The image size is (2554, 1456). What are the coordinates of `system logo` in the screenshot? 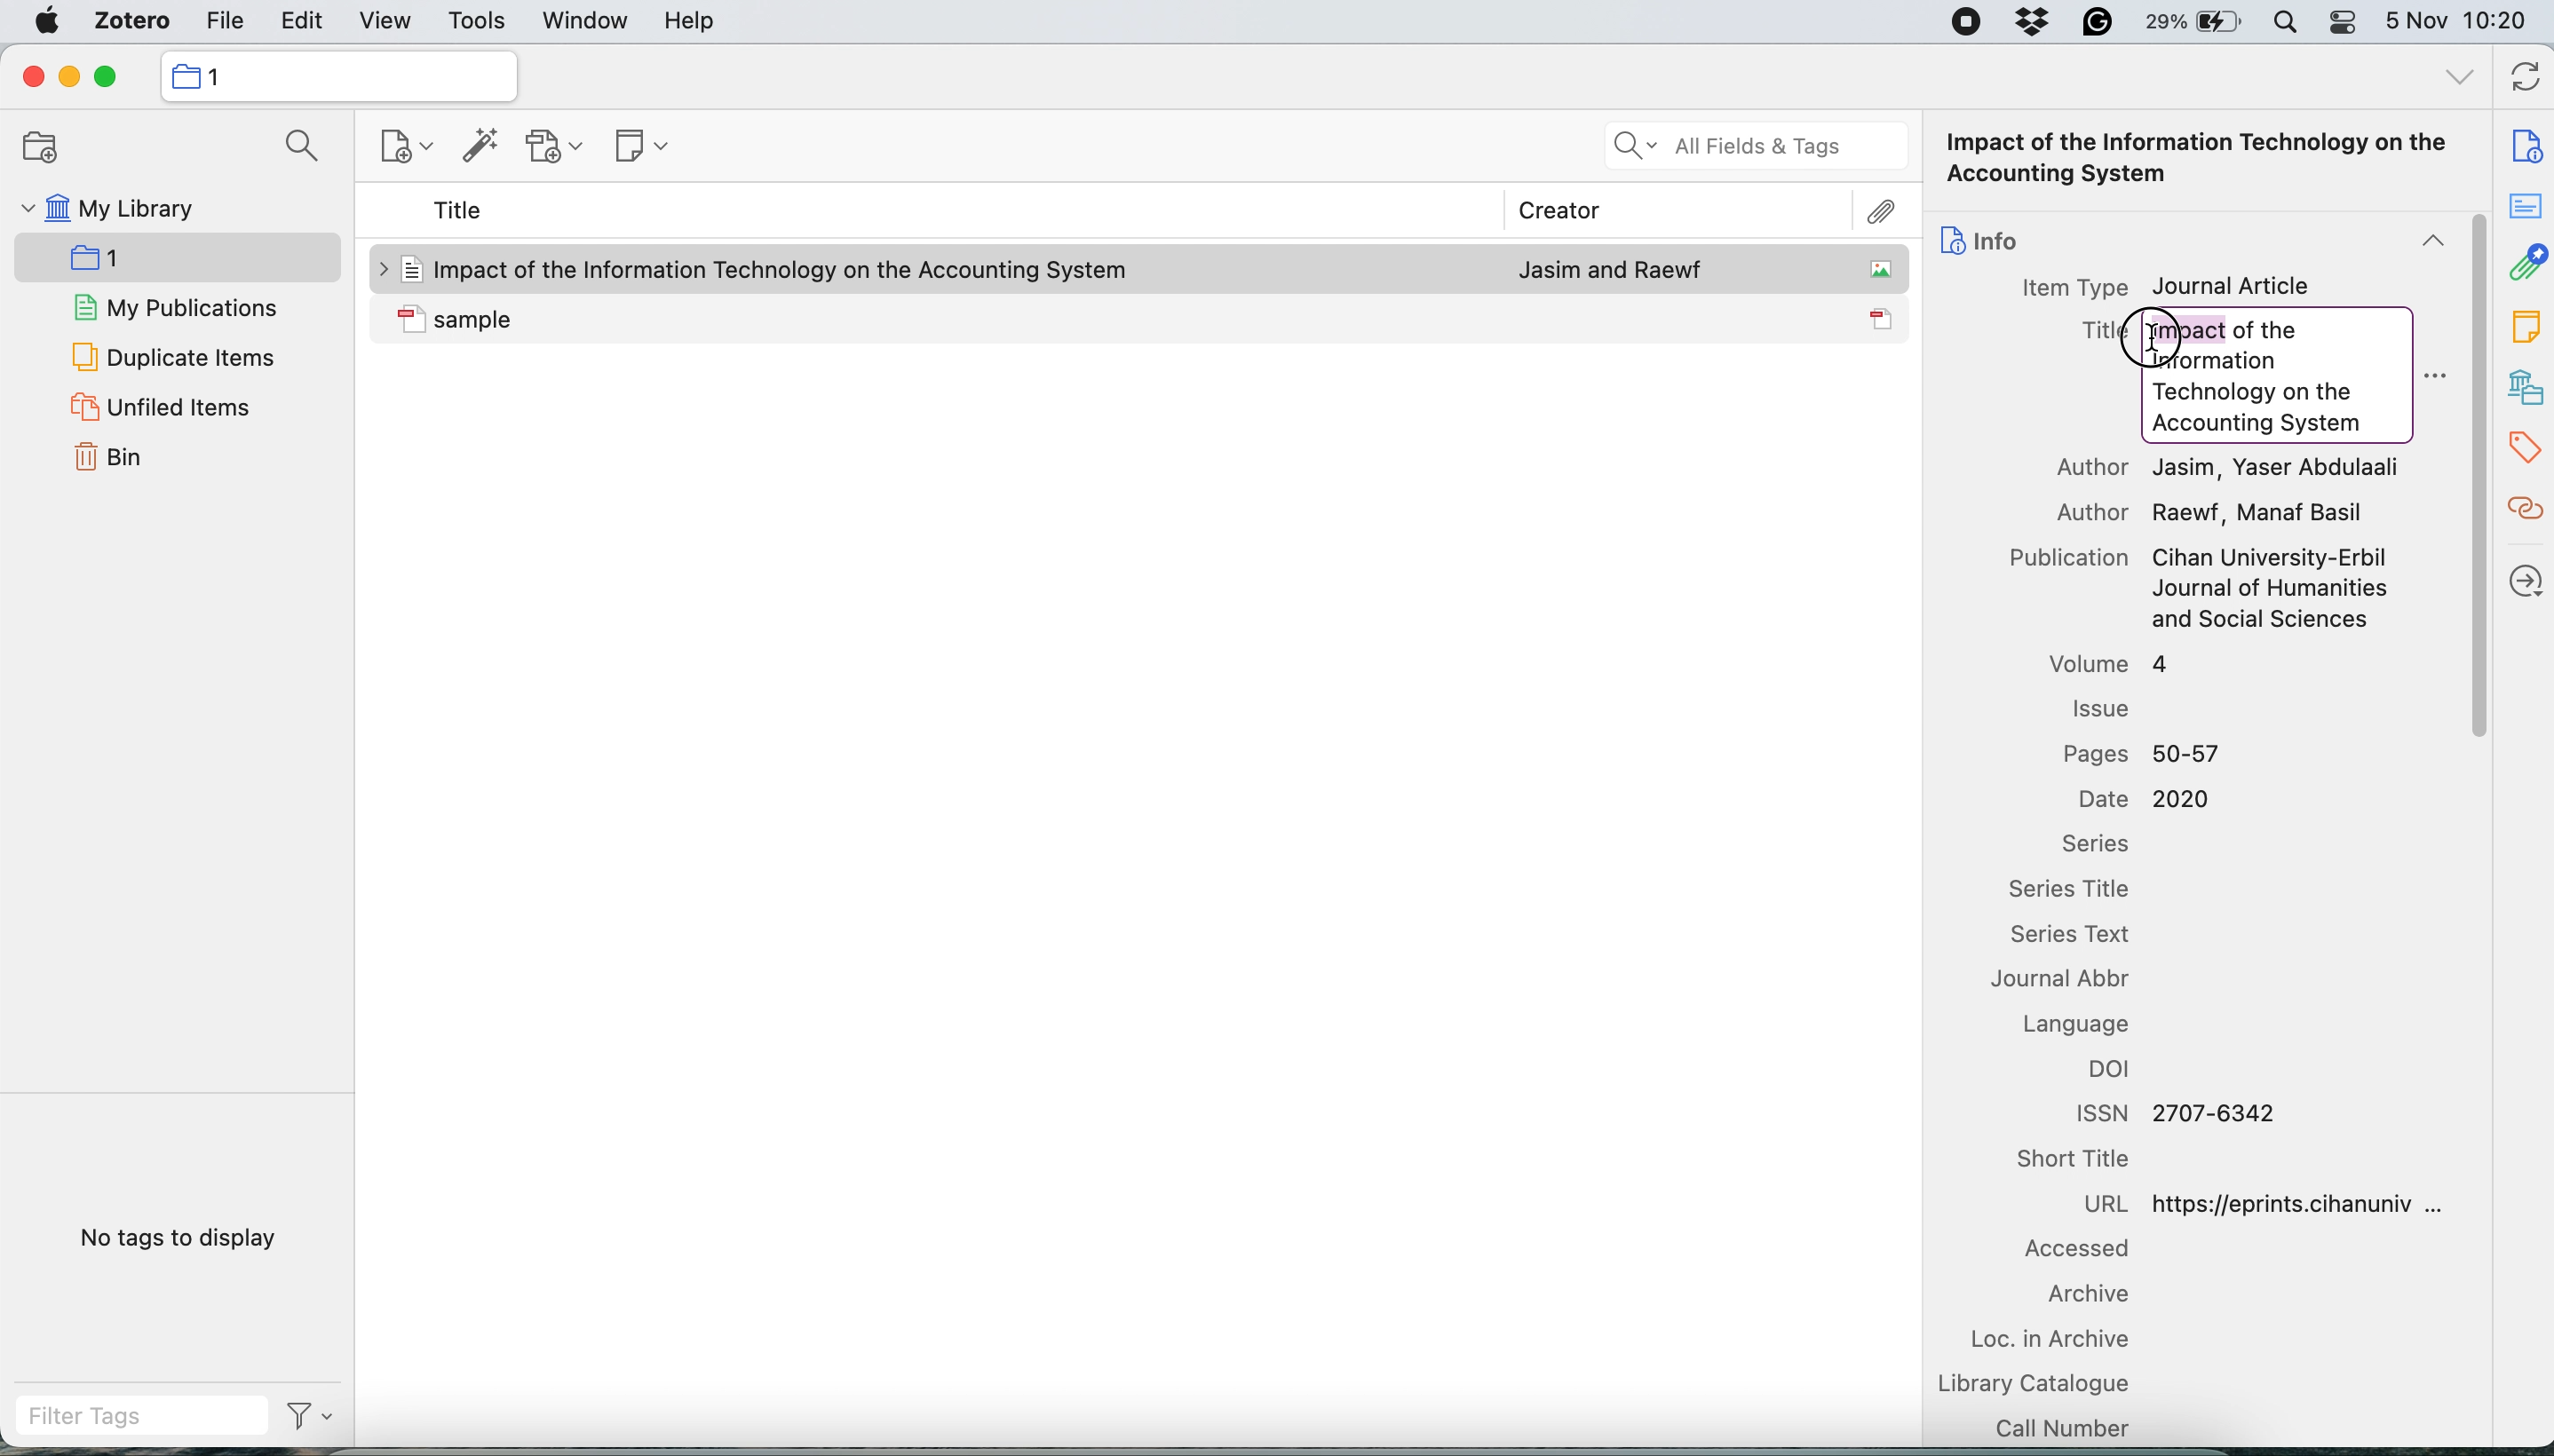 It's located at (44, 22).